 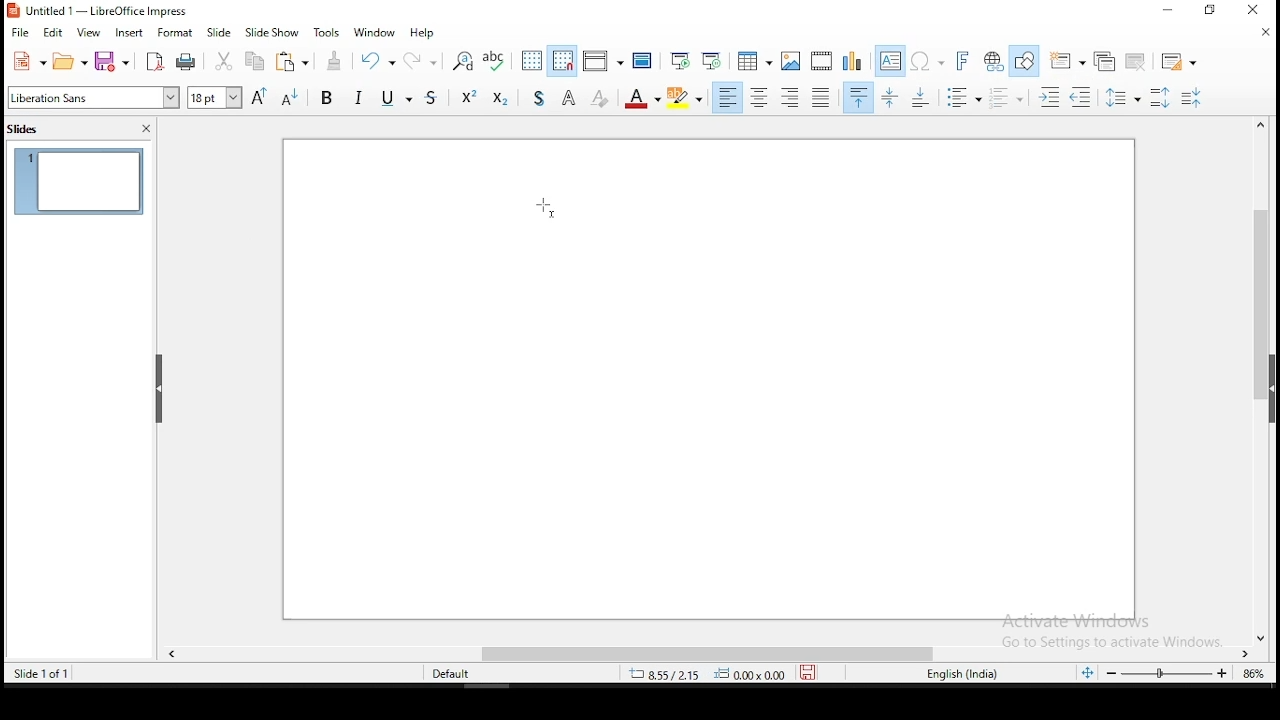 What do you see at coordinates (49, 676) in the screenshot?
I see `slide 1 of 1` at bounding box center [49, 676].